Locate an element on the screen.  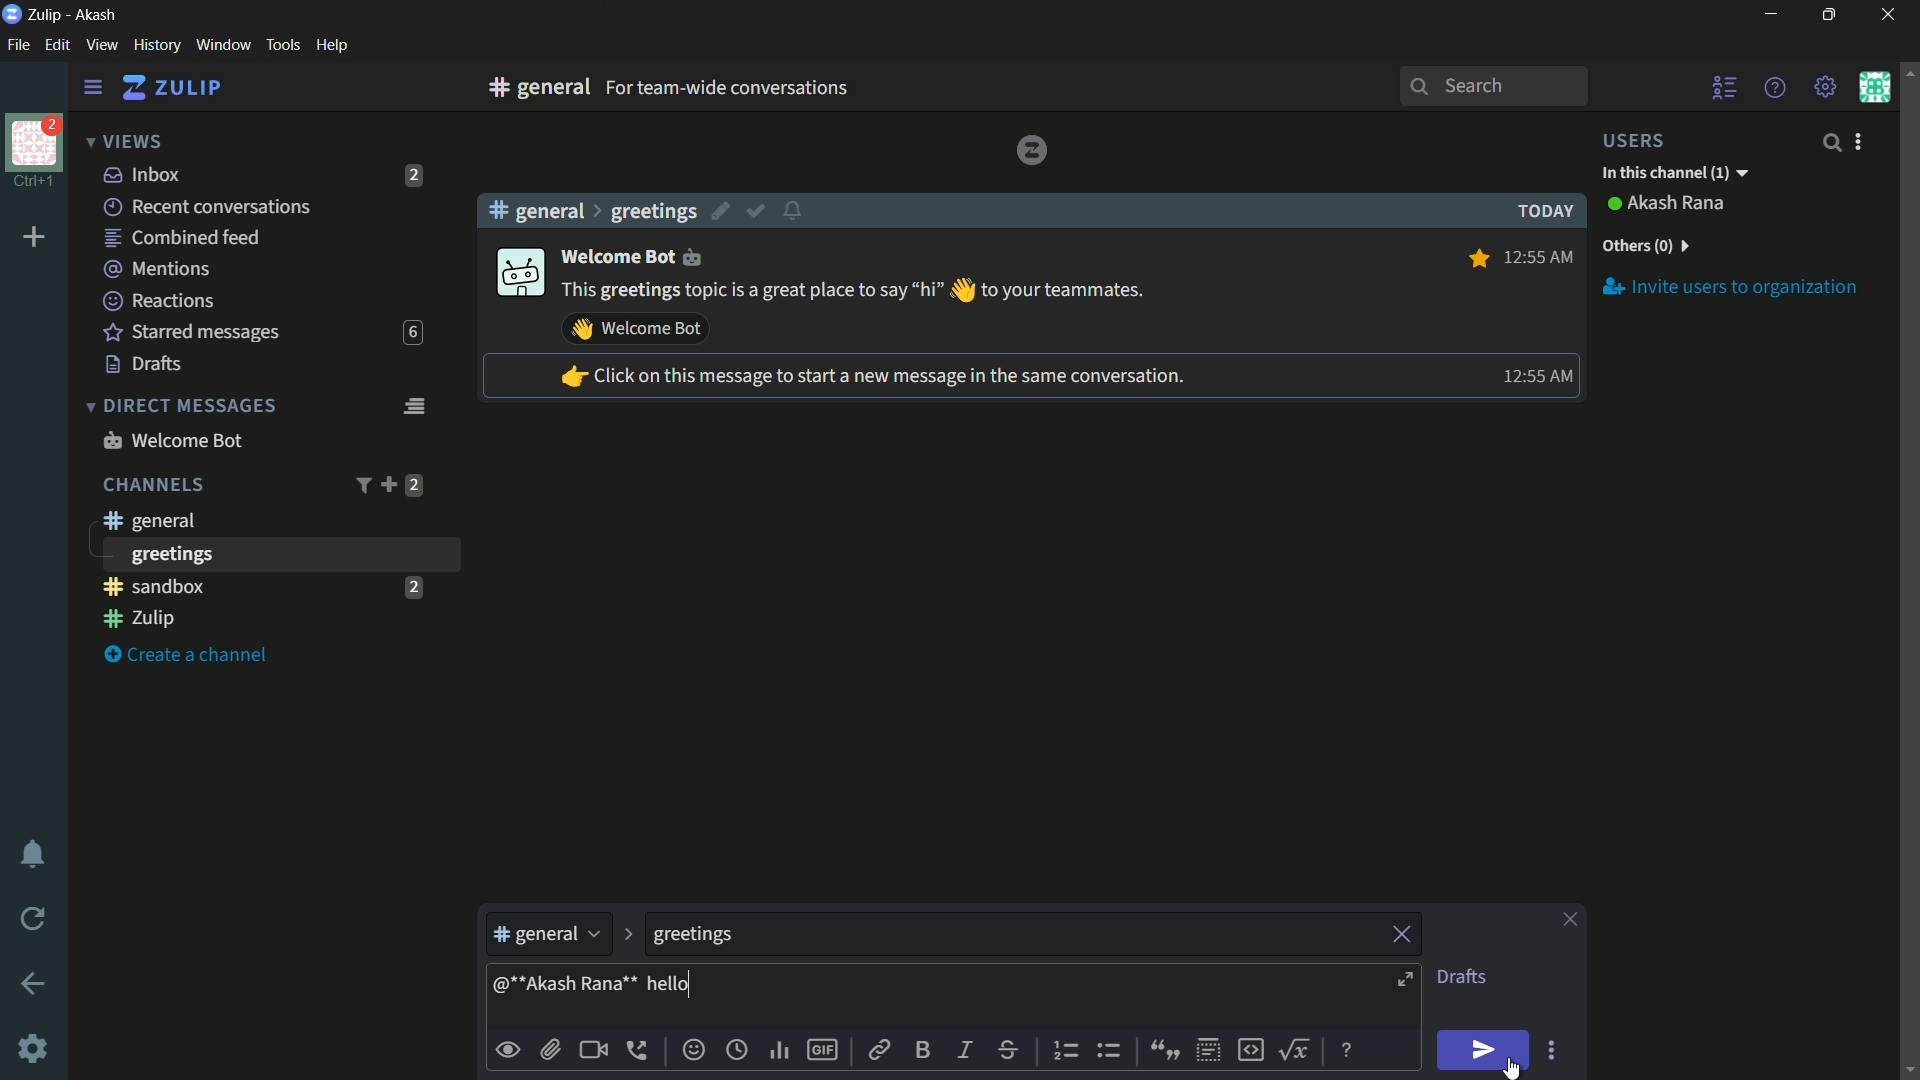
# general is located at coordinates (536, 210).